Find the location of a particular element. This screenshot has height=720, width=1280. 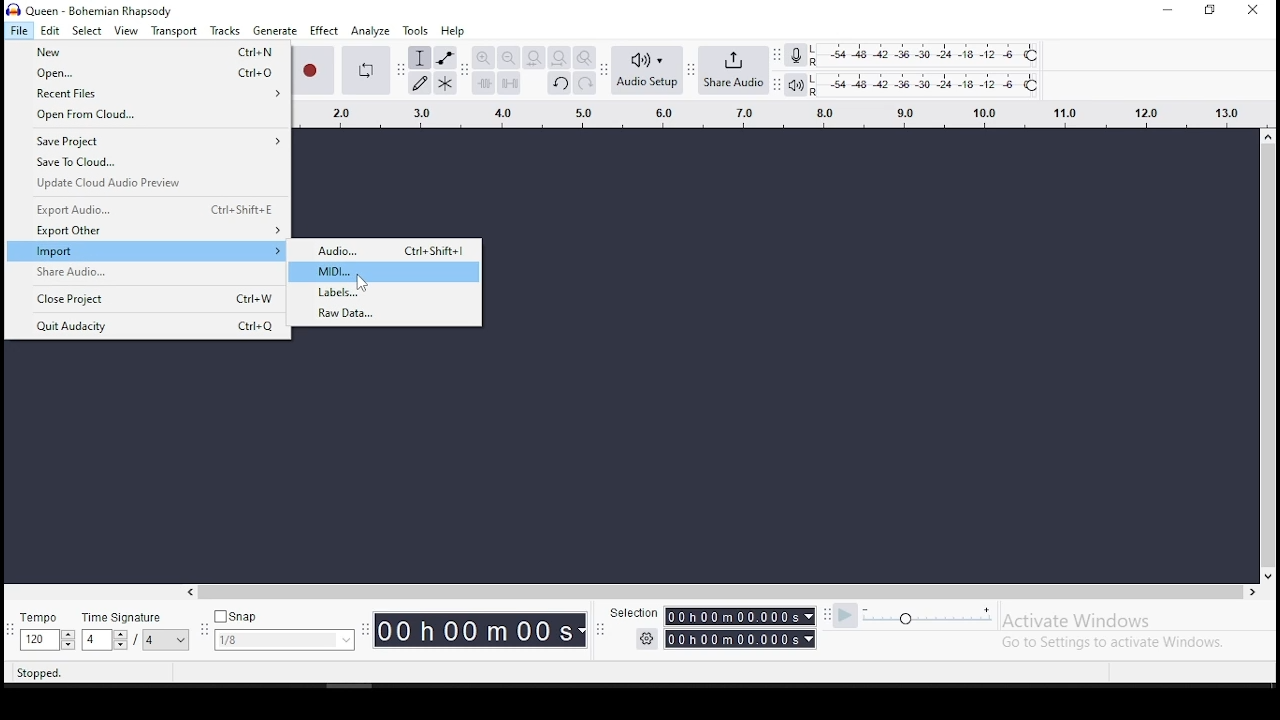

fit to project to width is located at coordinates (559, 58).